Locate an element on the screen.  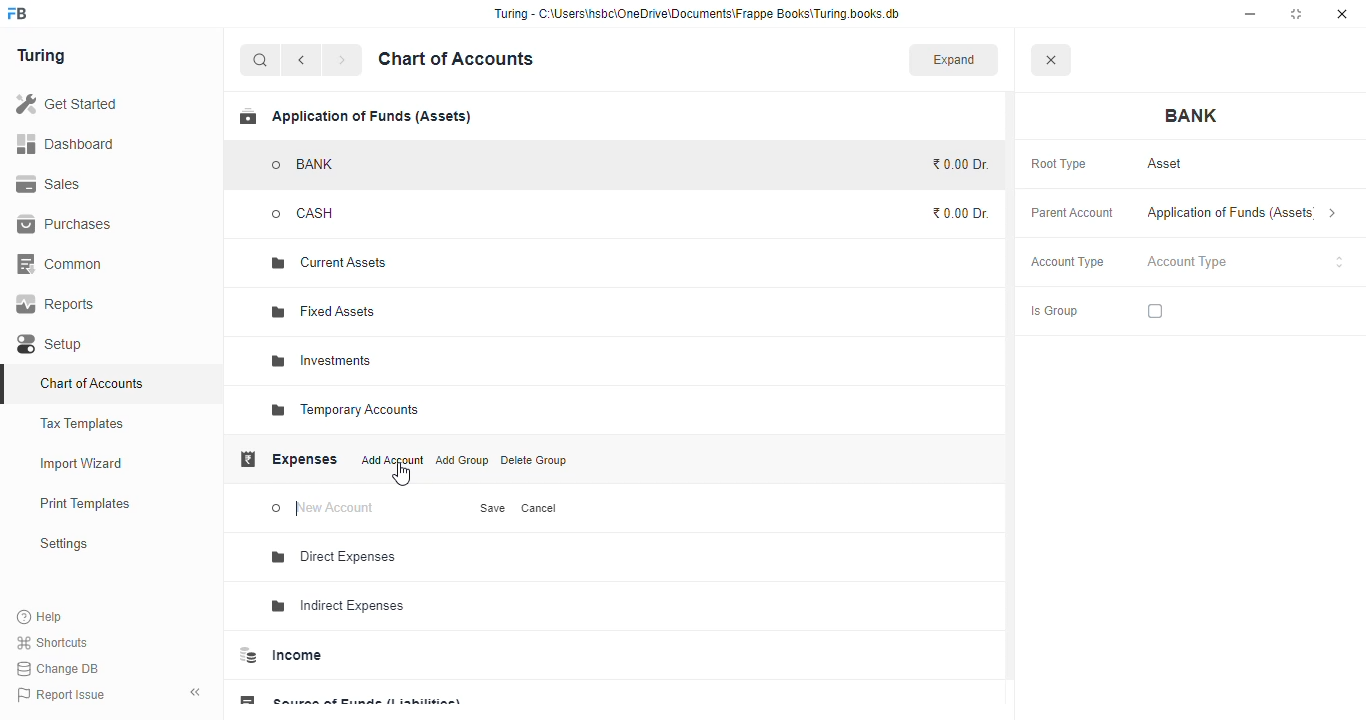
parent account is located at coordinates (1073, 214).